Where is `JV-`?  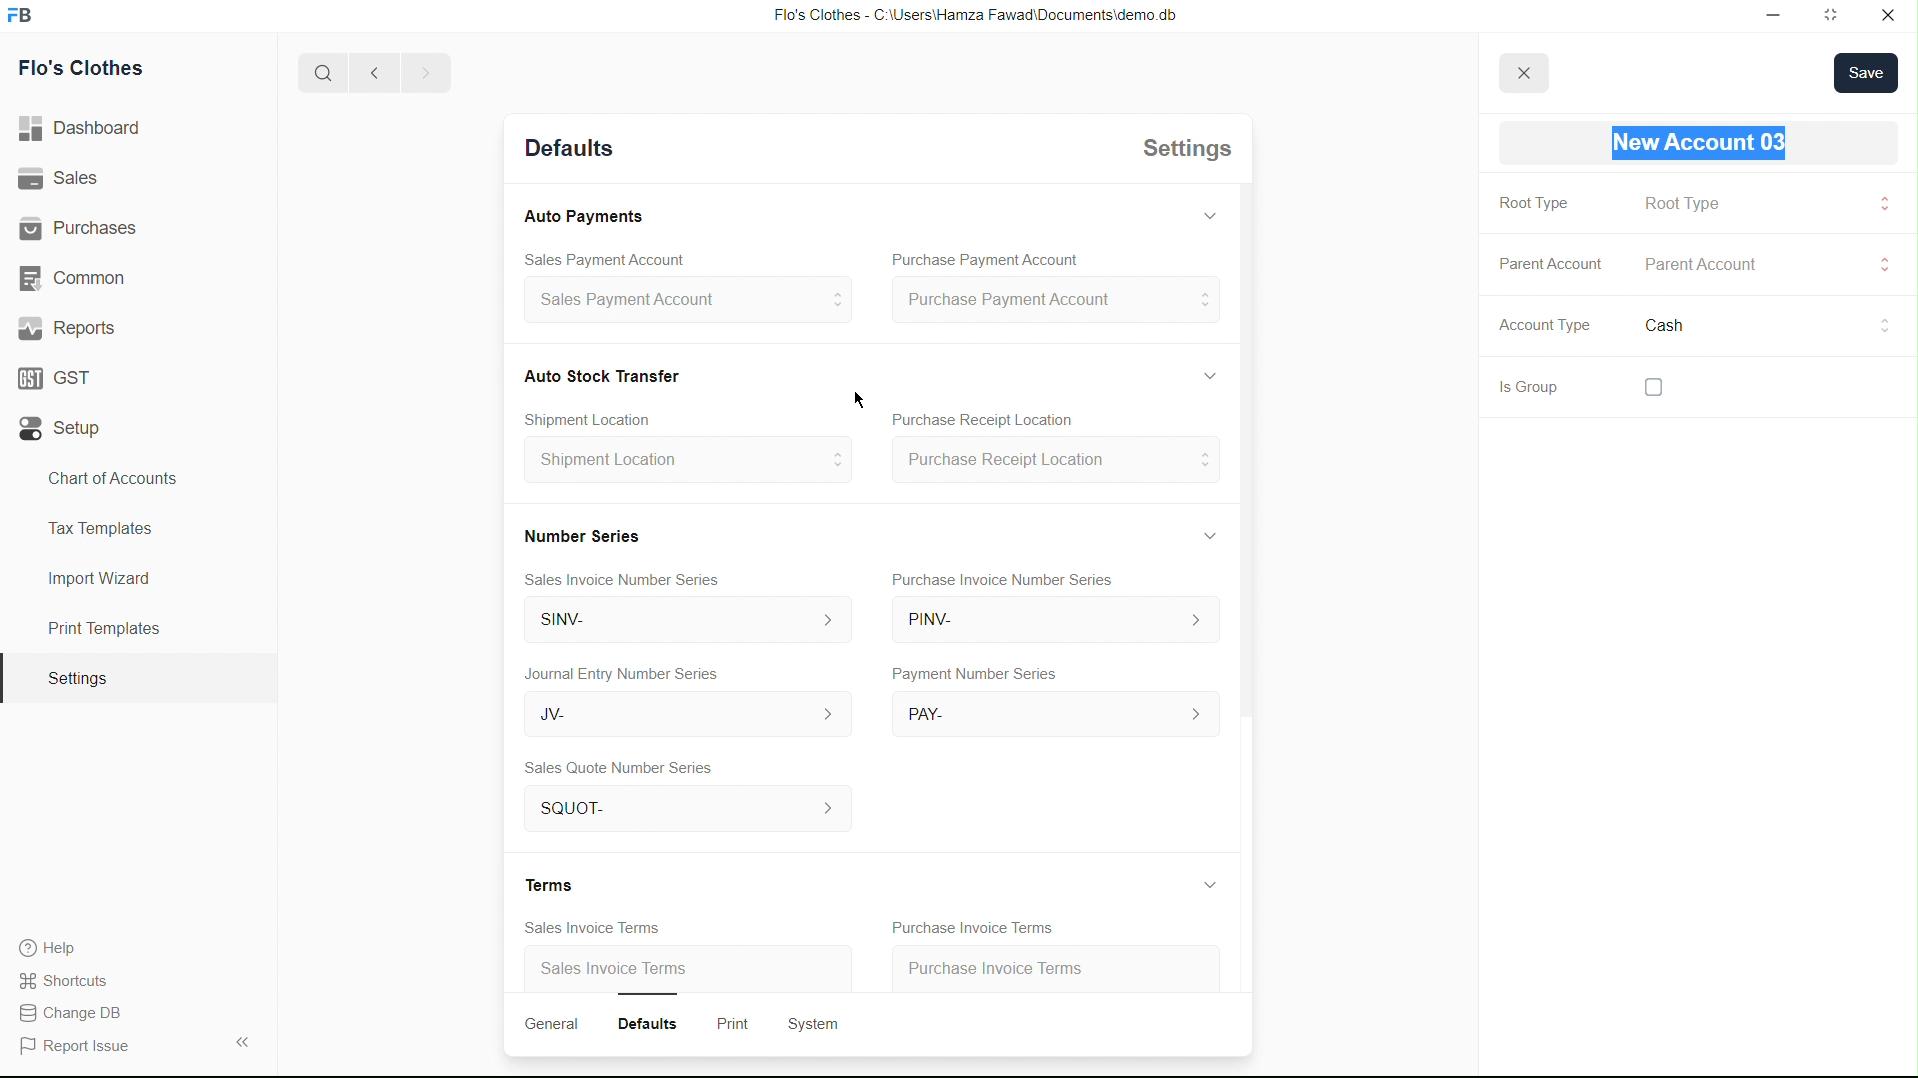
JV- is located at coordinates (676, 716).